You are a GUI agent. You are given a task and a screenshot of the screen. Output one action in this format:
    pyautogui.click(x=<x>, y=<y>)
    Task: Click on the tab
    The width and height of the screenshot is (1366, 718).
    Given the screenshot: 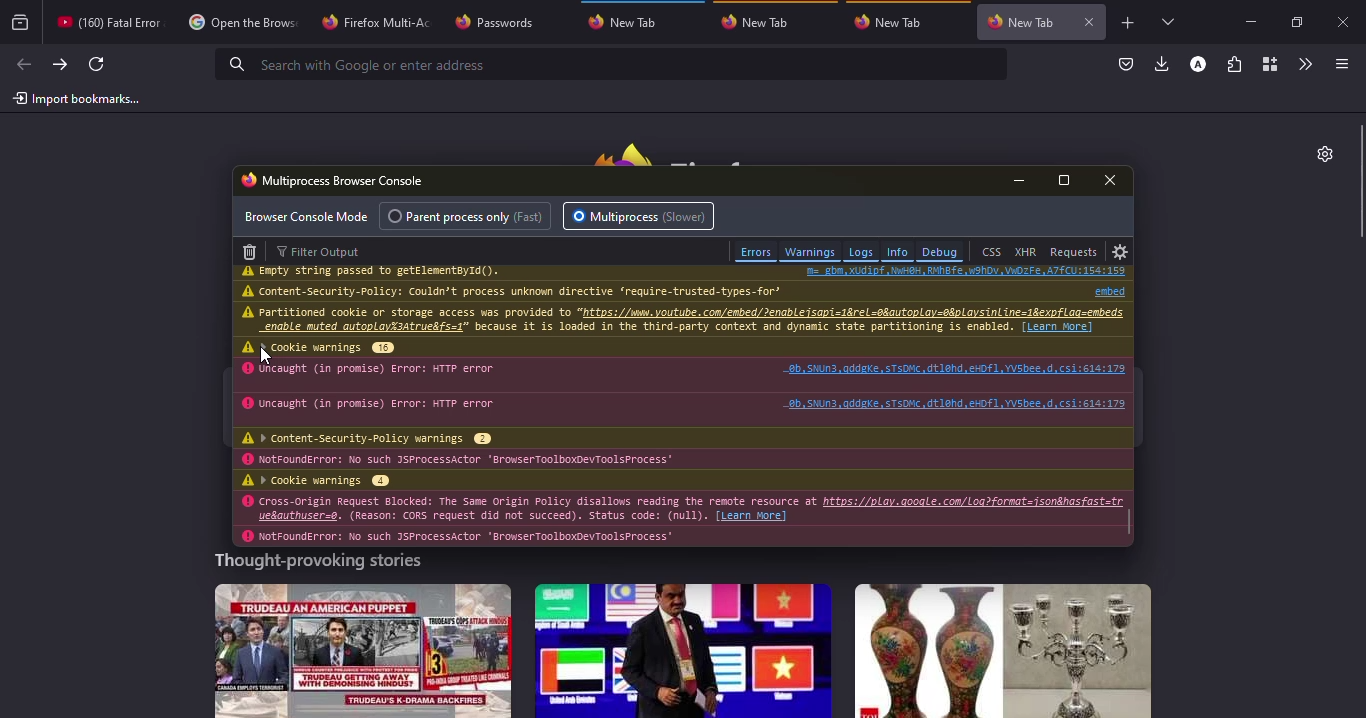 What is the action you would take?
    pyautogui.click(x=891, y=21)
    